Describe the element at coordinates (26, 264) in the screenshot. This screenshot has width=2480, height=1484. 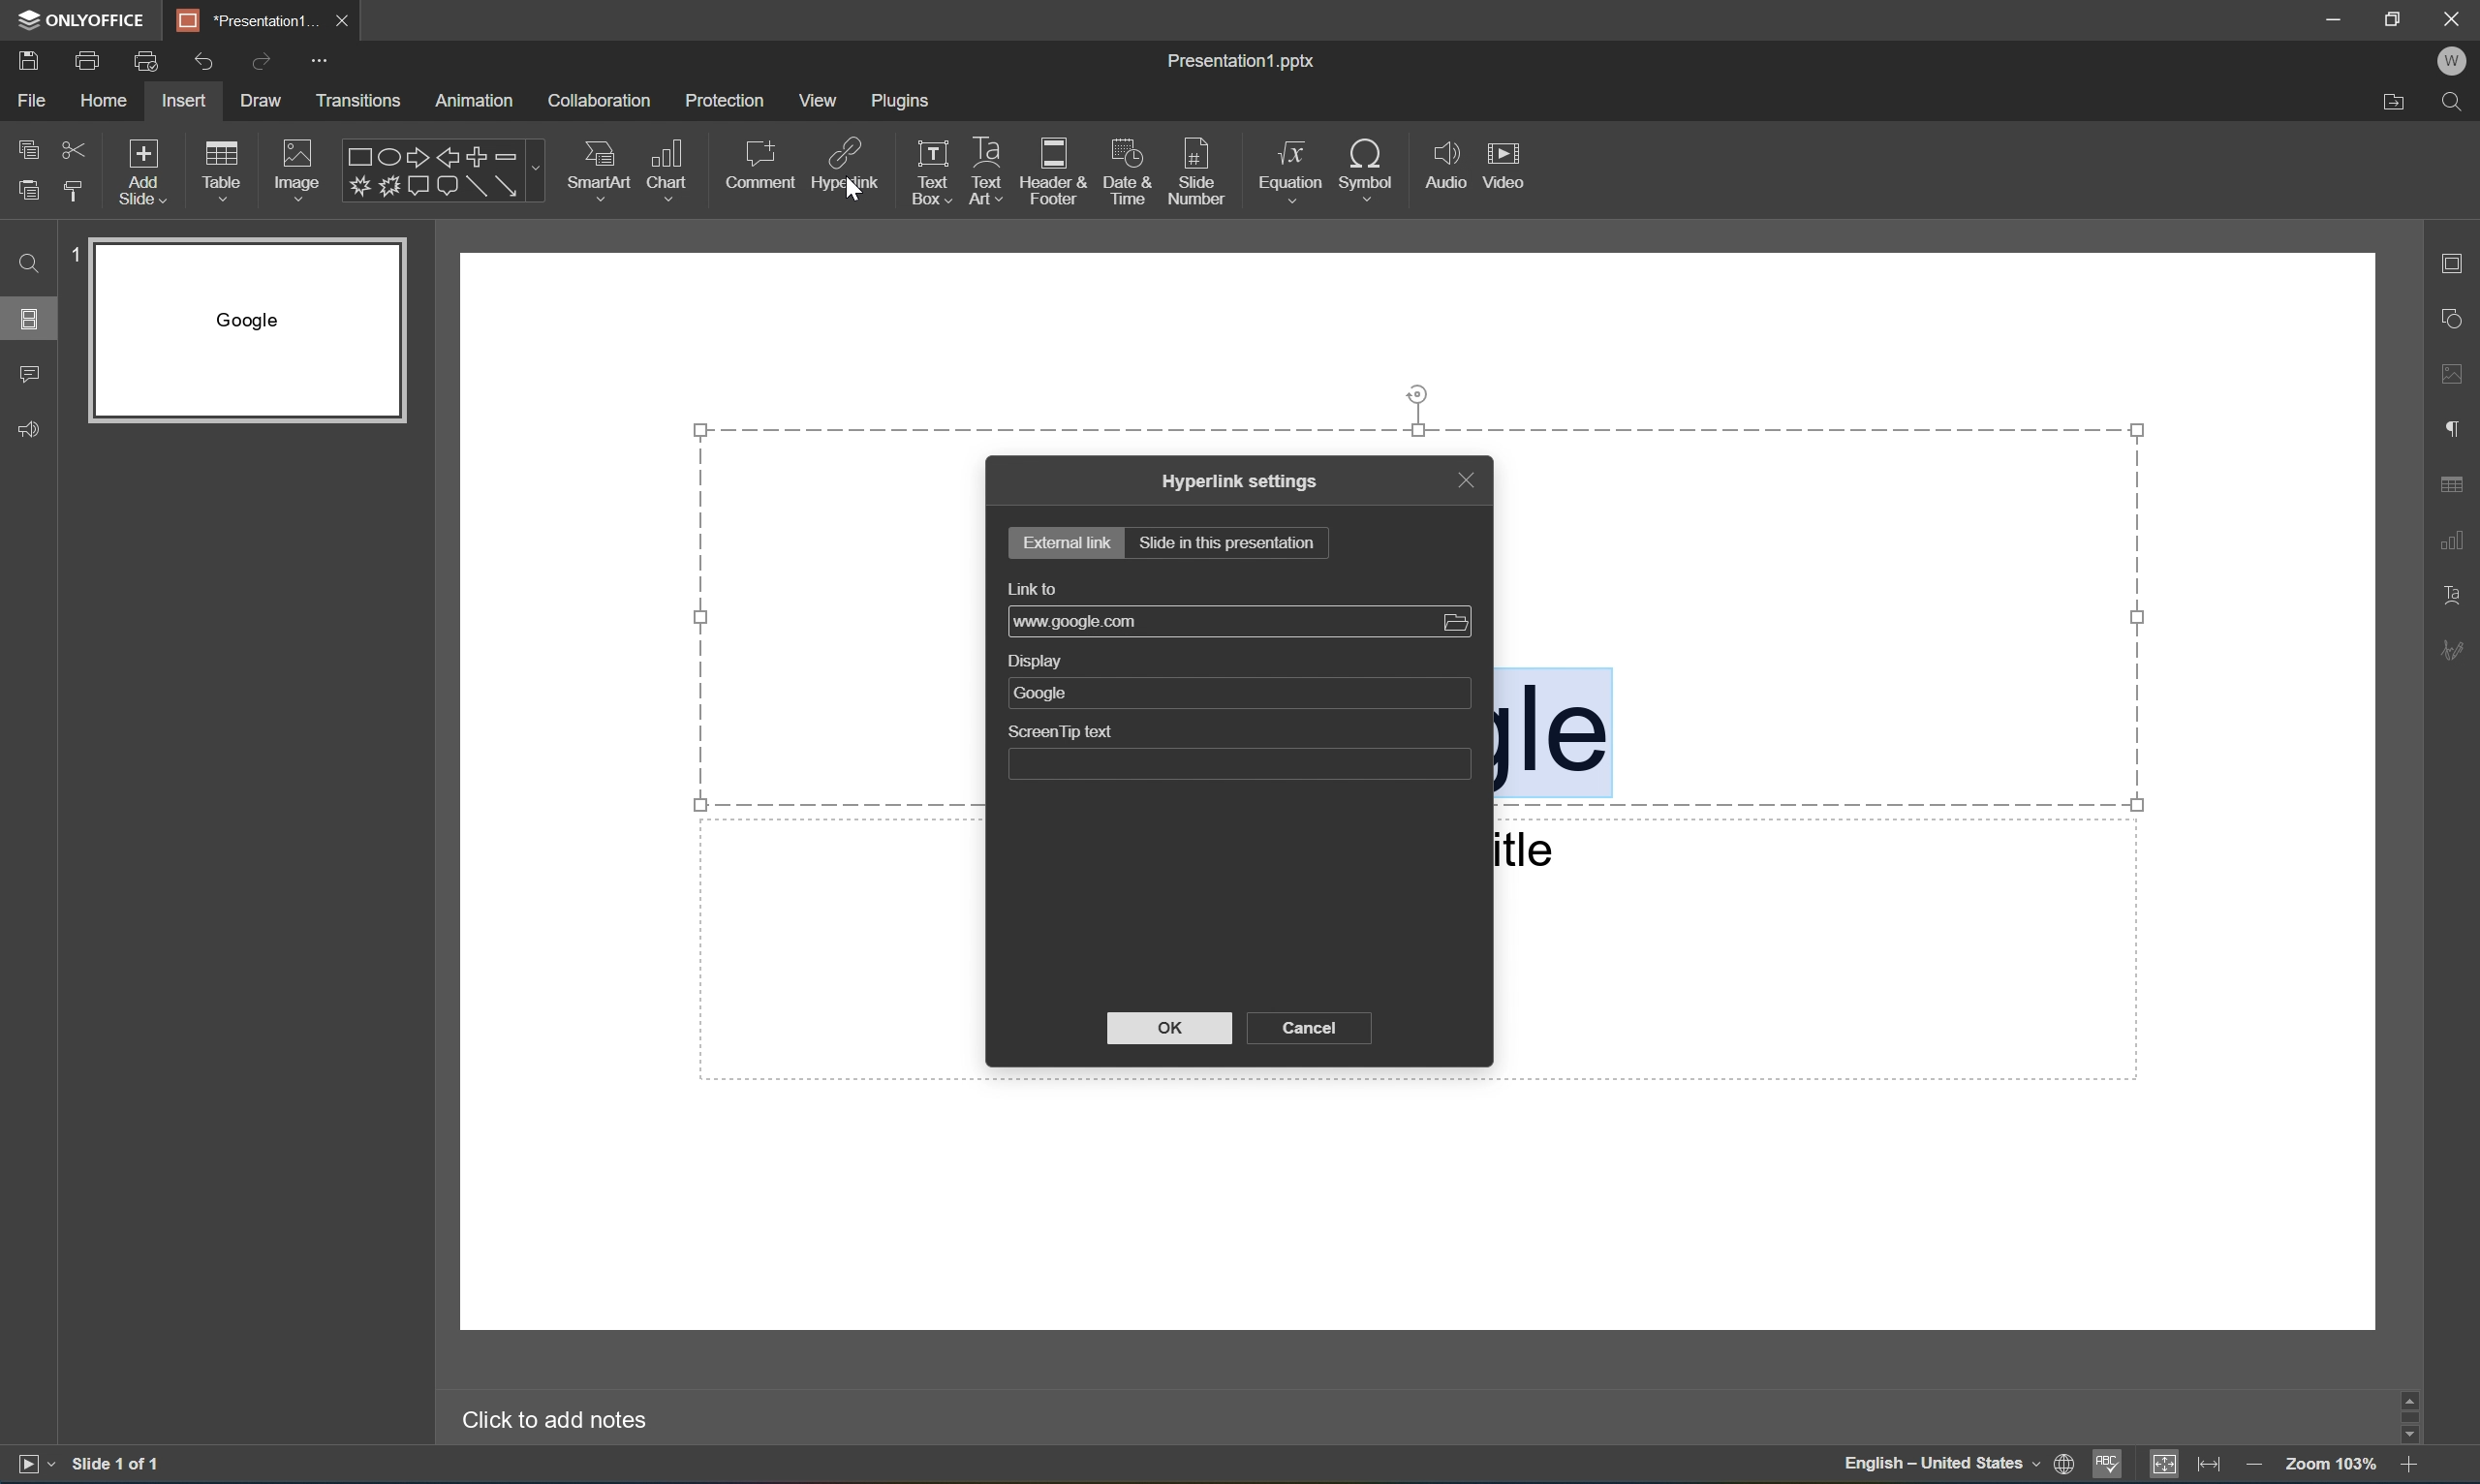
I see `Find` at that location.